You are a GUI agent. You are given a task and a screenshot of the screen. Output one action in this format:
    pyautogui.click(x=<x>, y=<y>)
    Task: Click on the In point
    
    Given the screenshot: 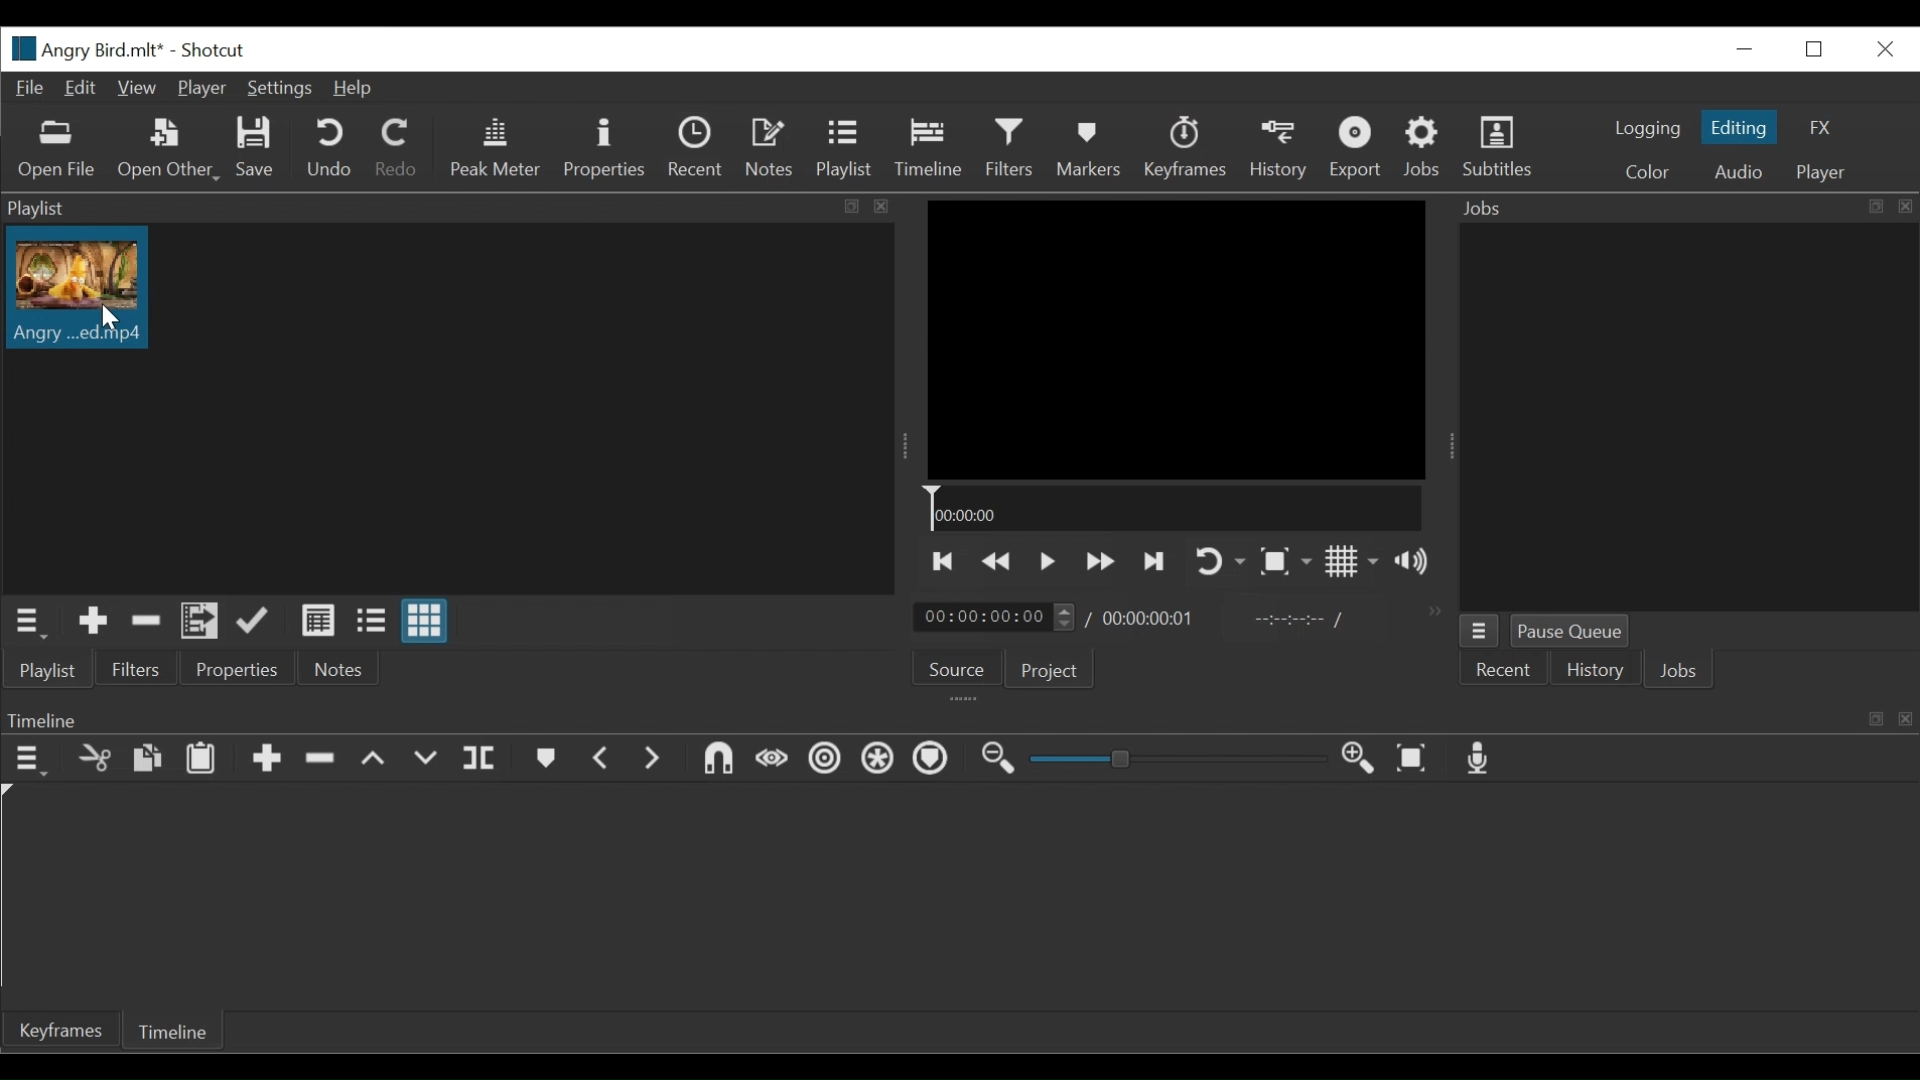 What is the action you would take?
    pyautogui.click(x=1288, y=621)
    